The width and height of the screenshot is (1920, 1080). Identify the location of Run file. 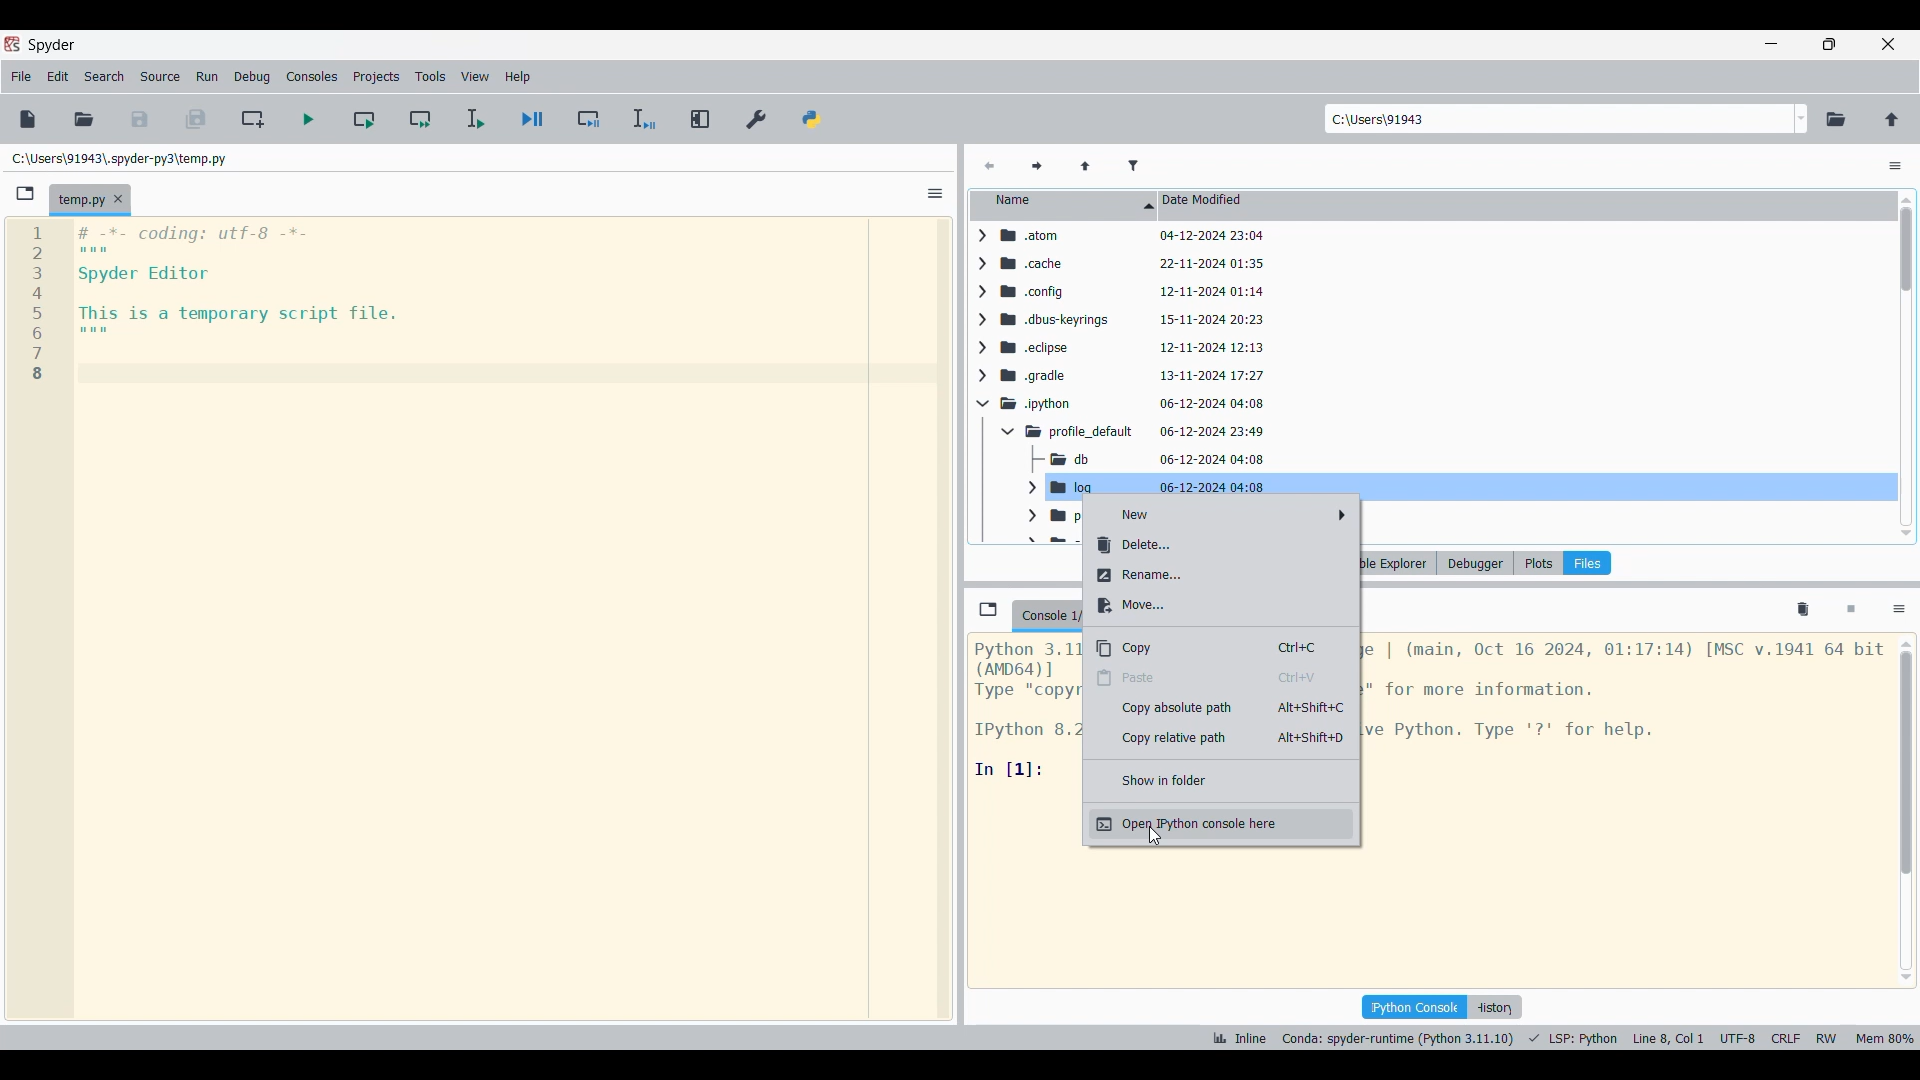
(308, 119).